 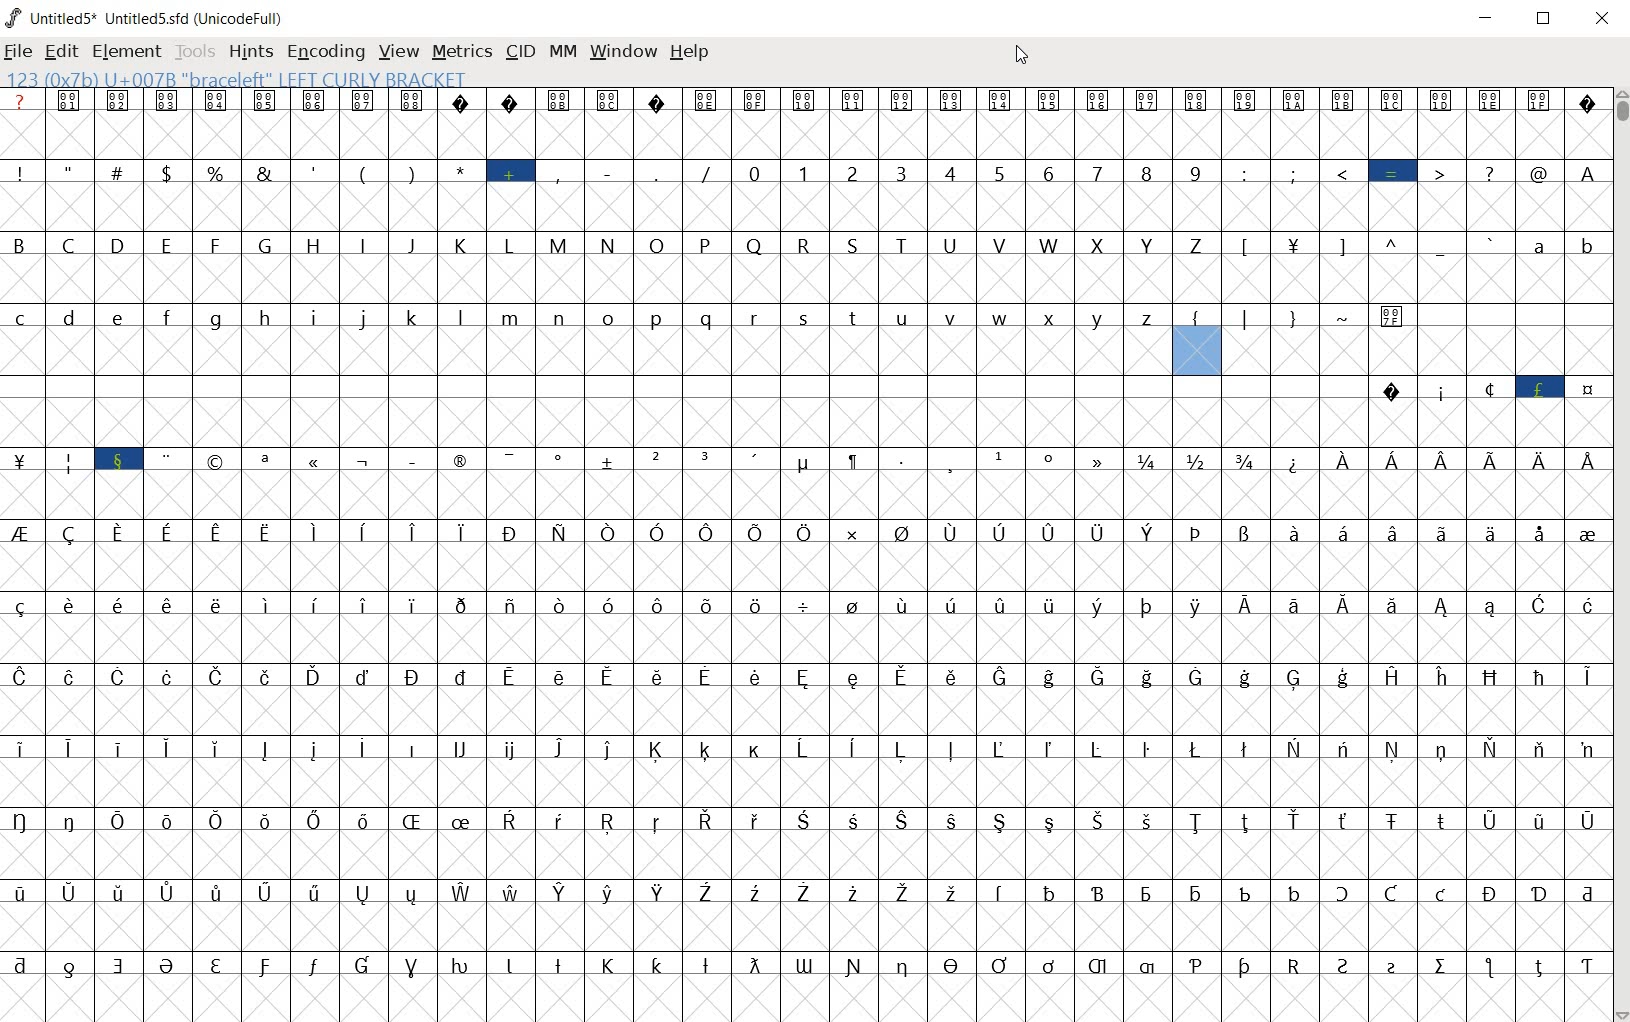 What do you see at coordinates (688, 53) in the screenshot?
I see `help` at bounding box center [688, 53].